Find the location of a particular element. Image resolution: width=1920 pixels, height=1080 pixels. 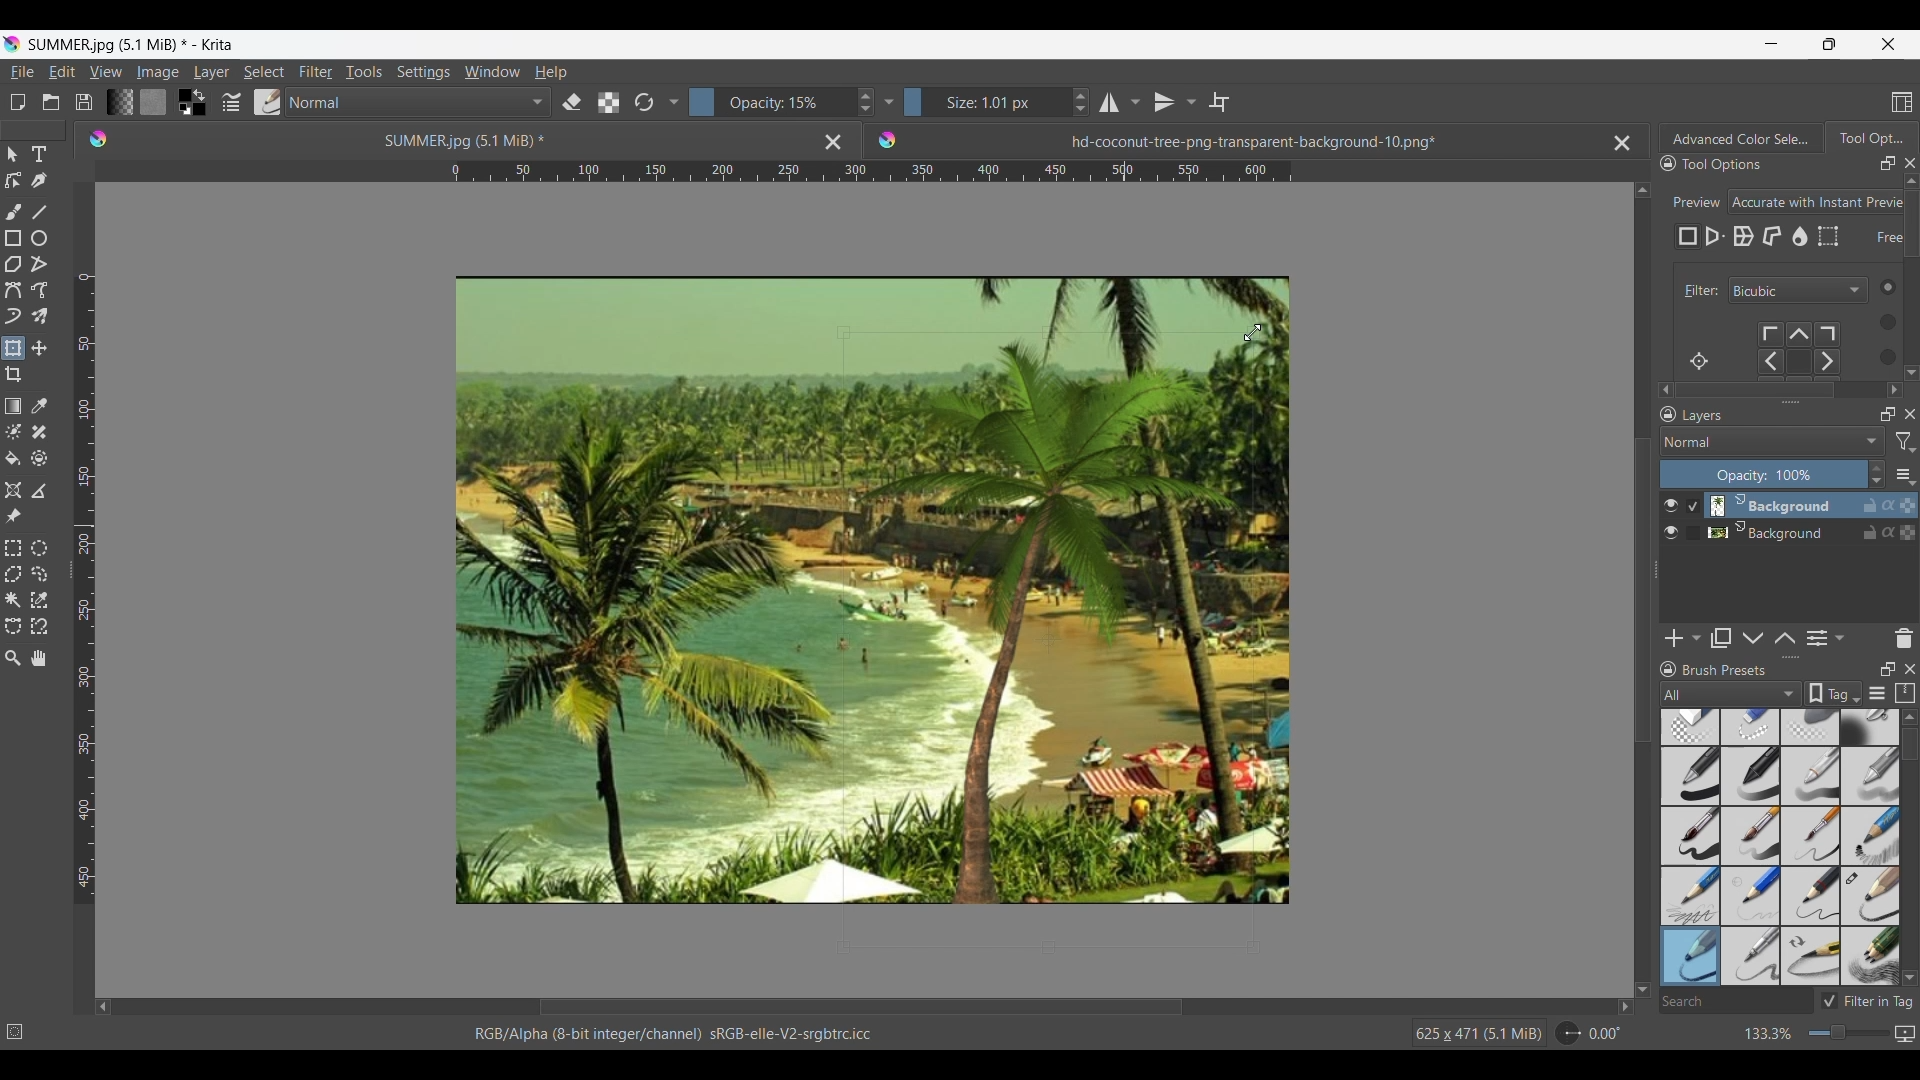

Close is located at coordinates (833, 141).